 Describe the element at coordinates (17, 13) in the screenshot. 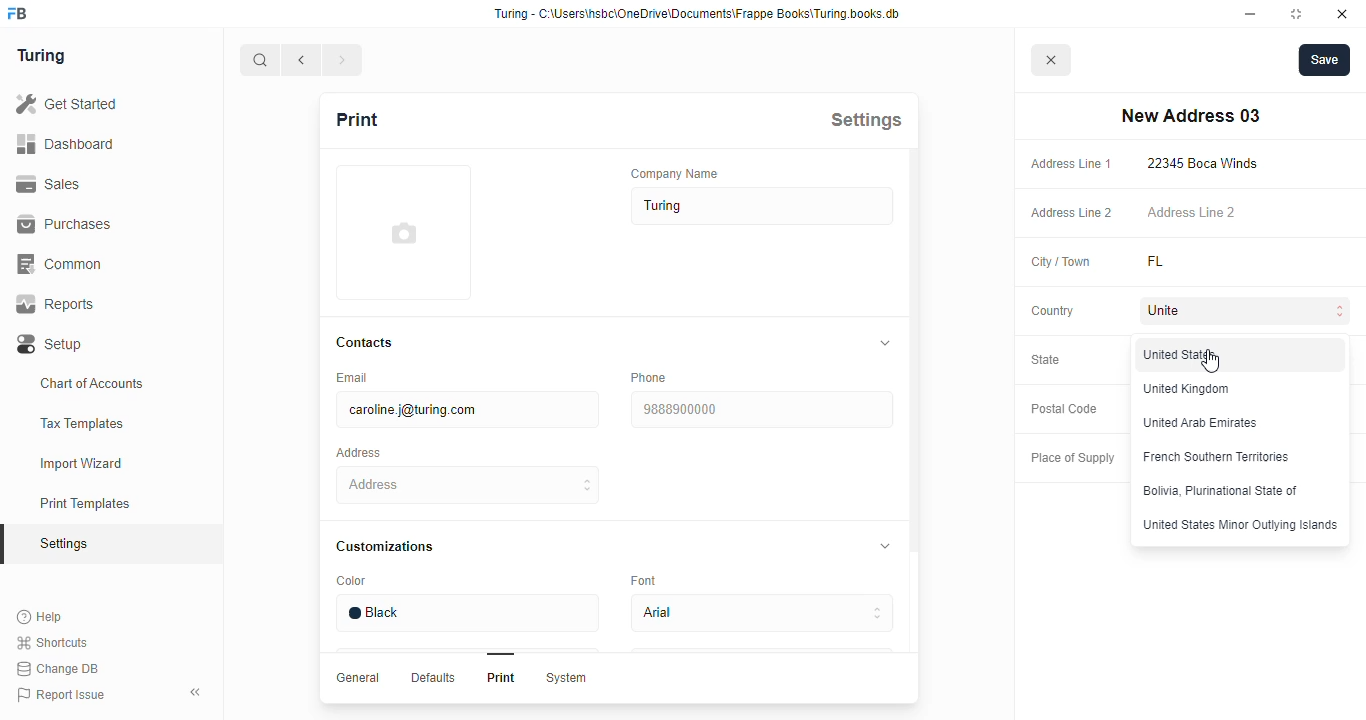

I see `FB-logo` at that location.